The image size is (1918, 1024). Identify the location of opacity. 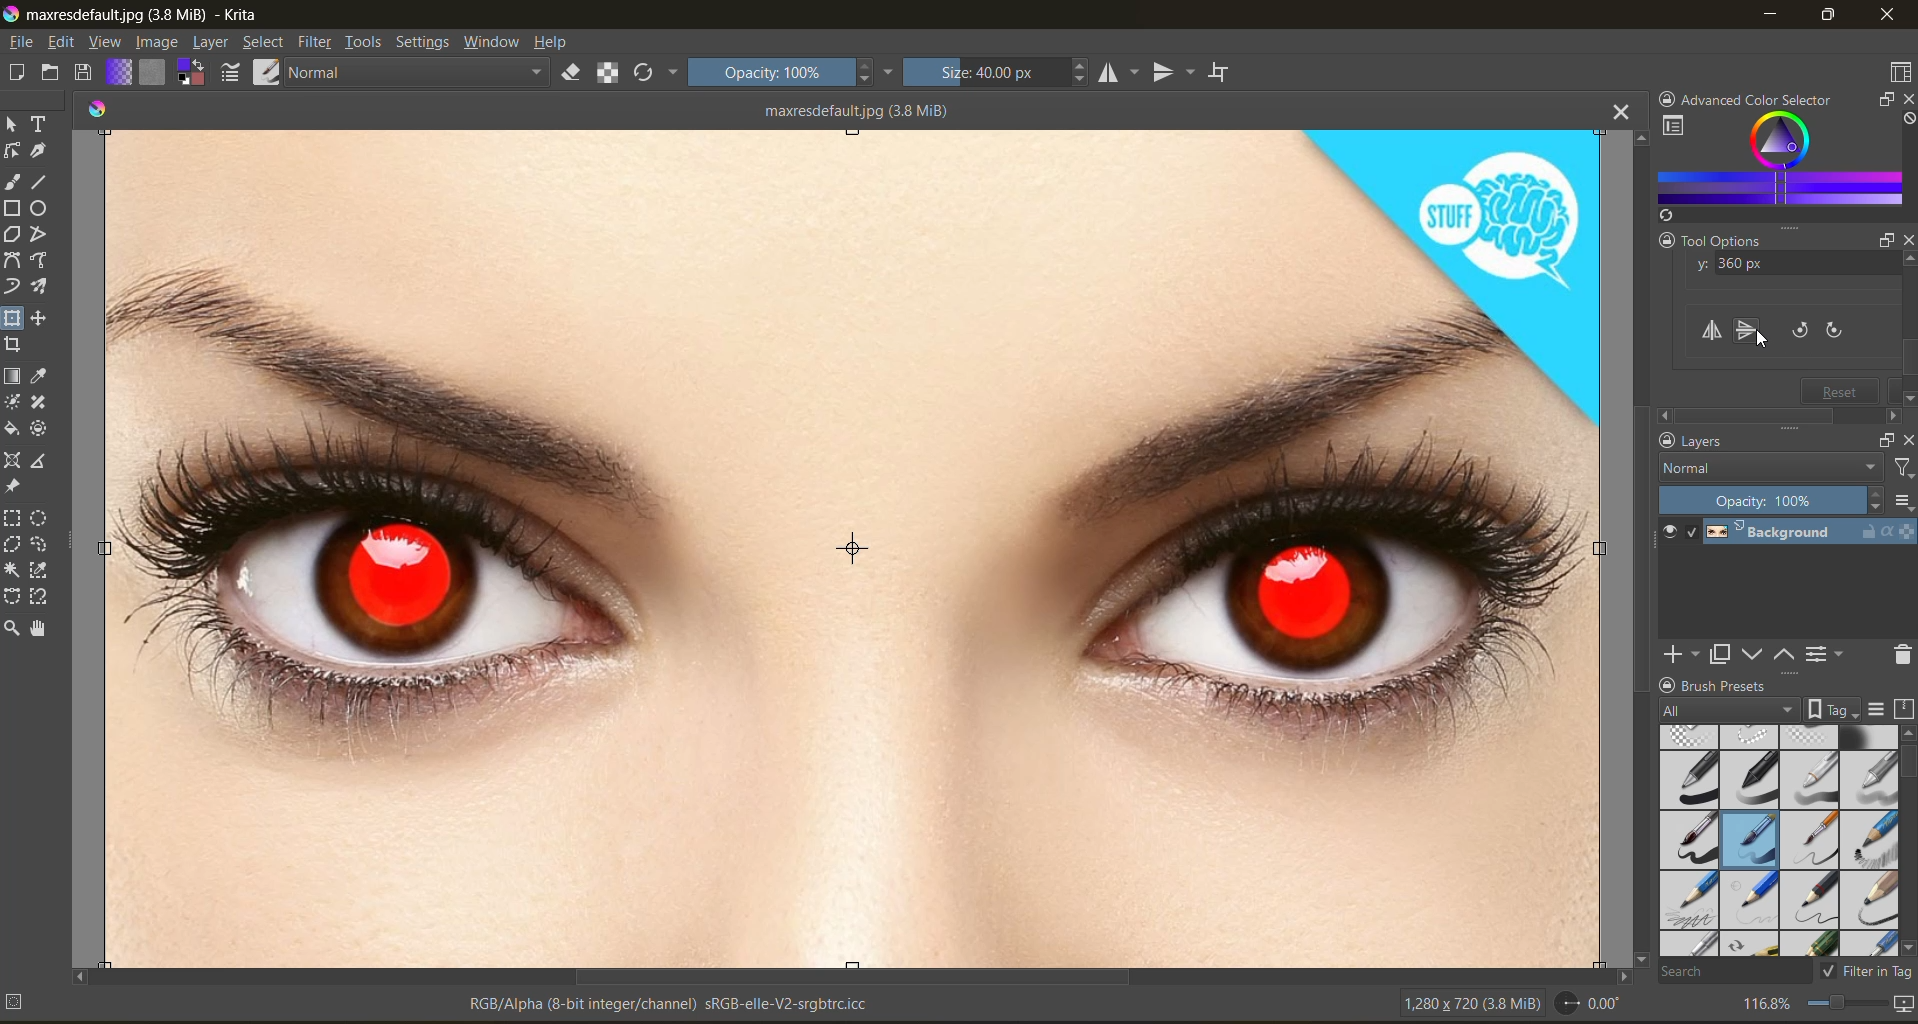
(1772, 499).